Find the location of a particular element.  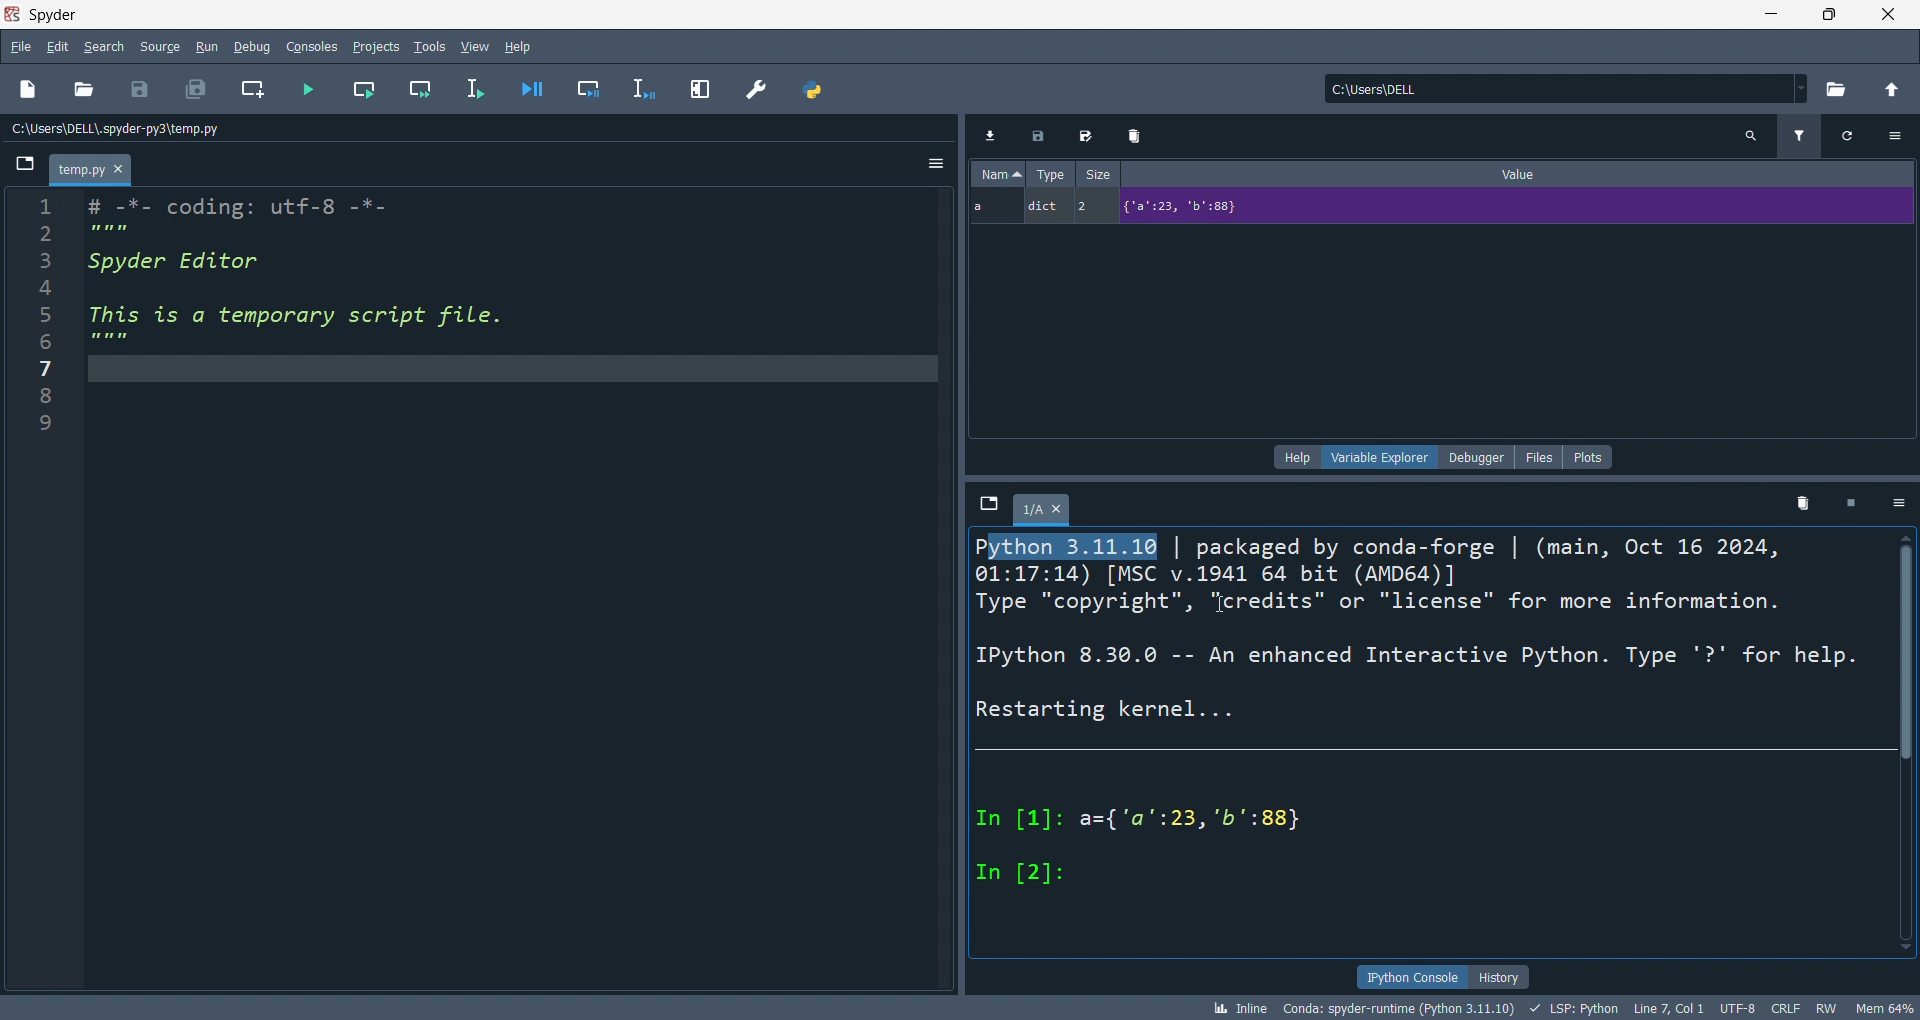

files is located at coordinates (1540, 457).